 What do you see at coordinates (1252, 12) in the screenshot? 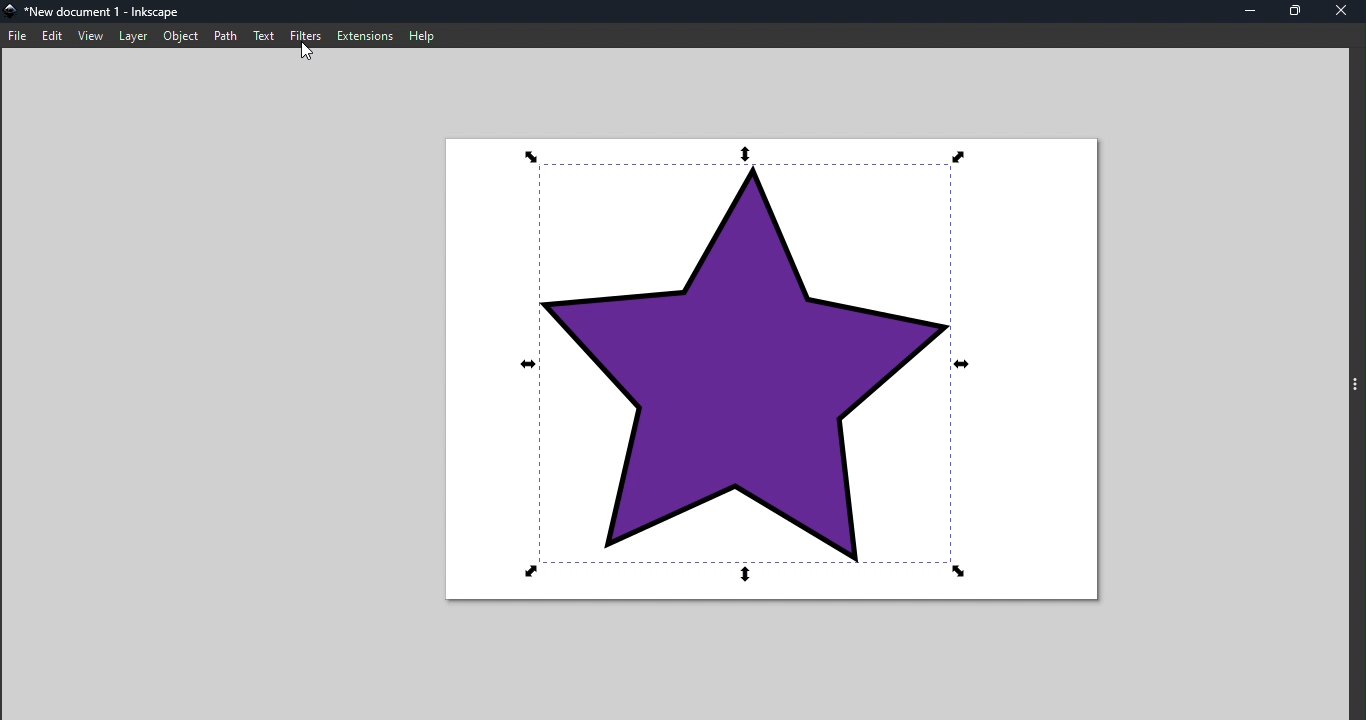
I see `Minimize` at bounding box center [1252, 12].